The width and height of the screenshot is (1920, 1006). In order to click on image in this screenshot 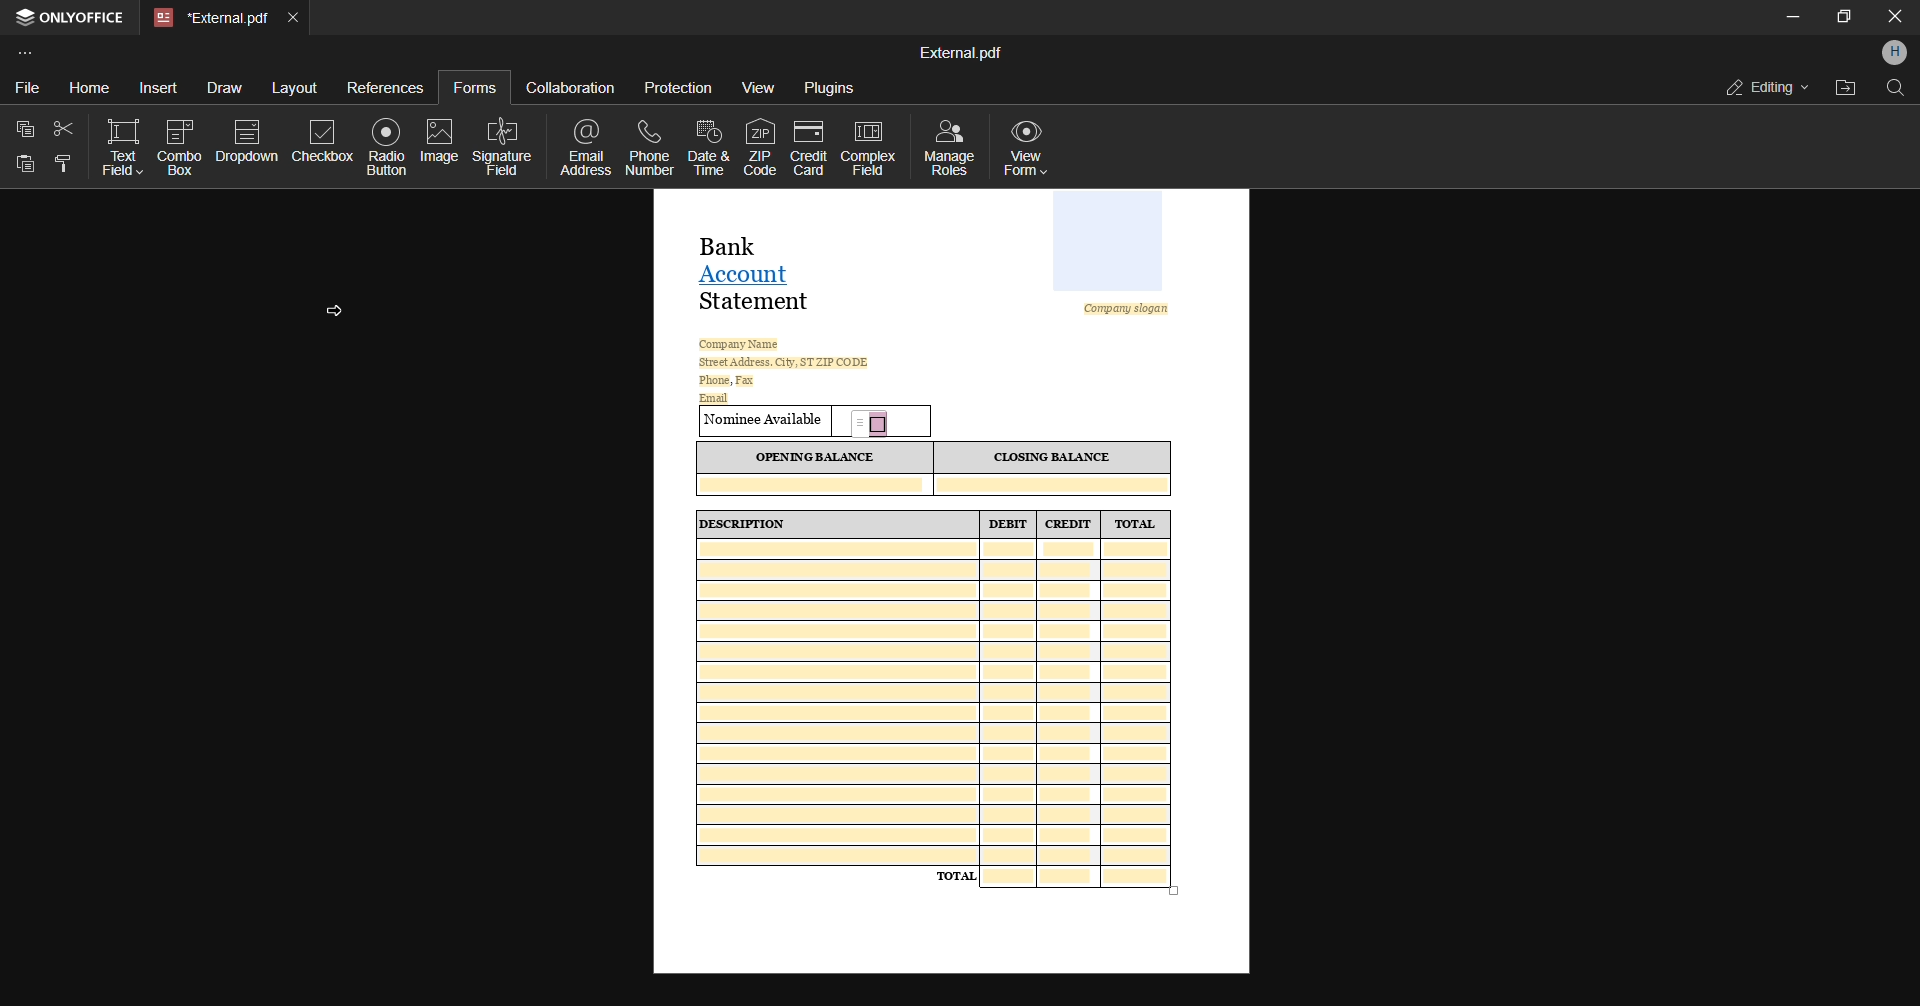, I will do `click(441, 141)`.